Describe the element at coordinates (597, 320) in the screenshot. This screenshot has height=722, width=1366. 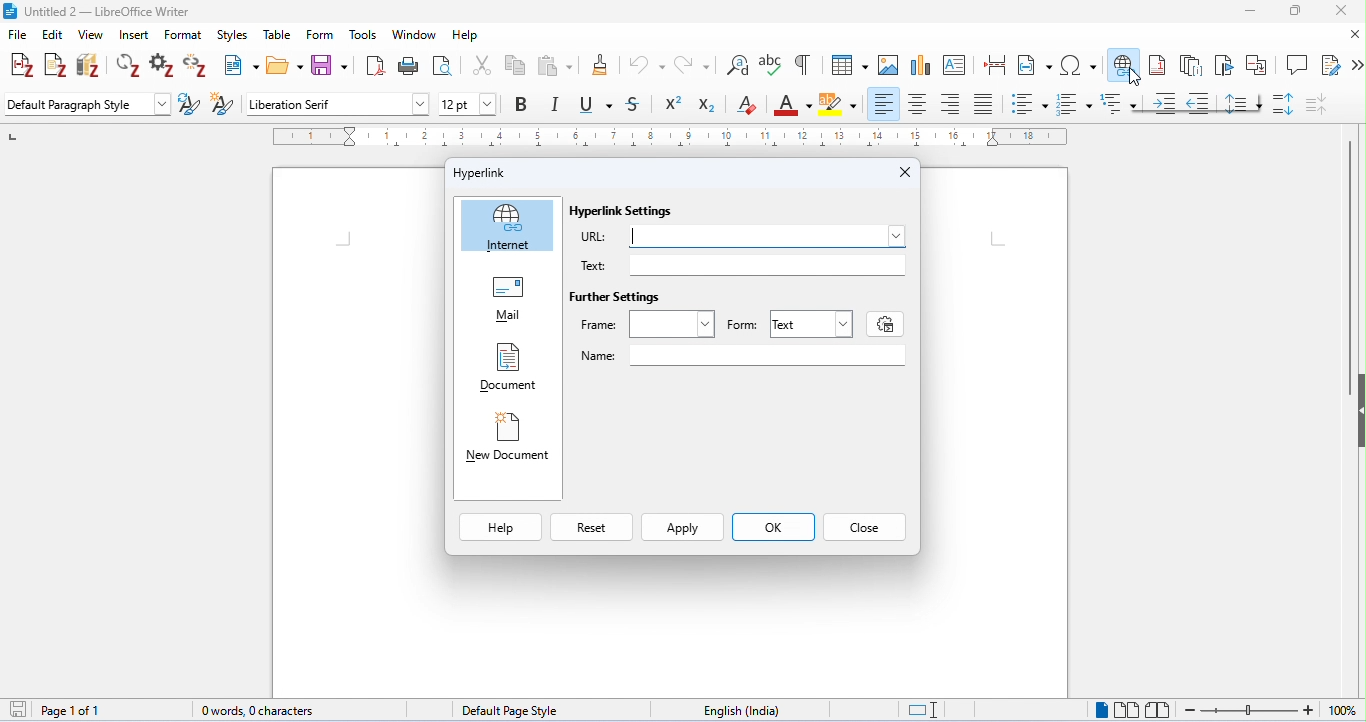
I see `Frame` at that location.